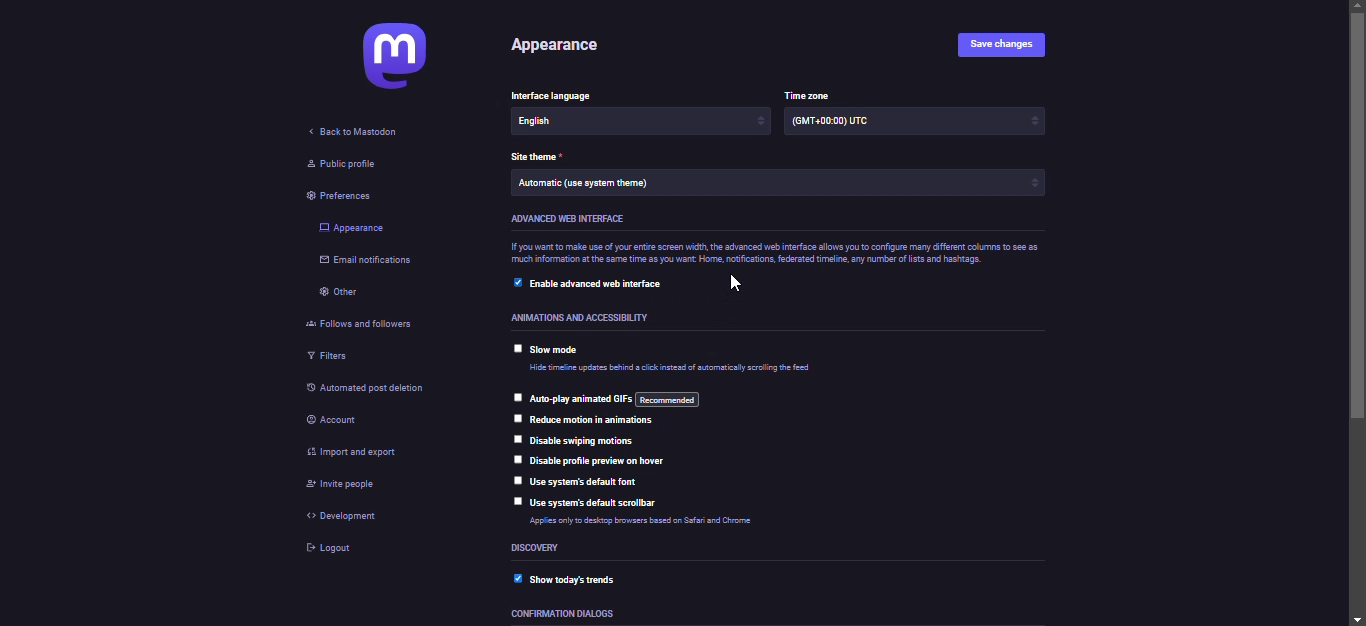 The height and width of the screenshot is (626, 1366). What do you see at coordinates (360, 324) in the screenshot?
I see `follows and followers` at bounding box center [360, 324].